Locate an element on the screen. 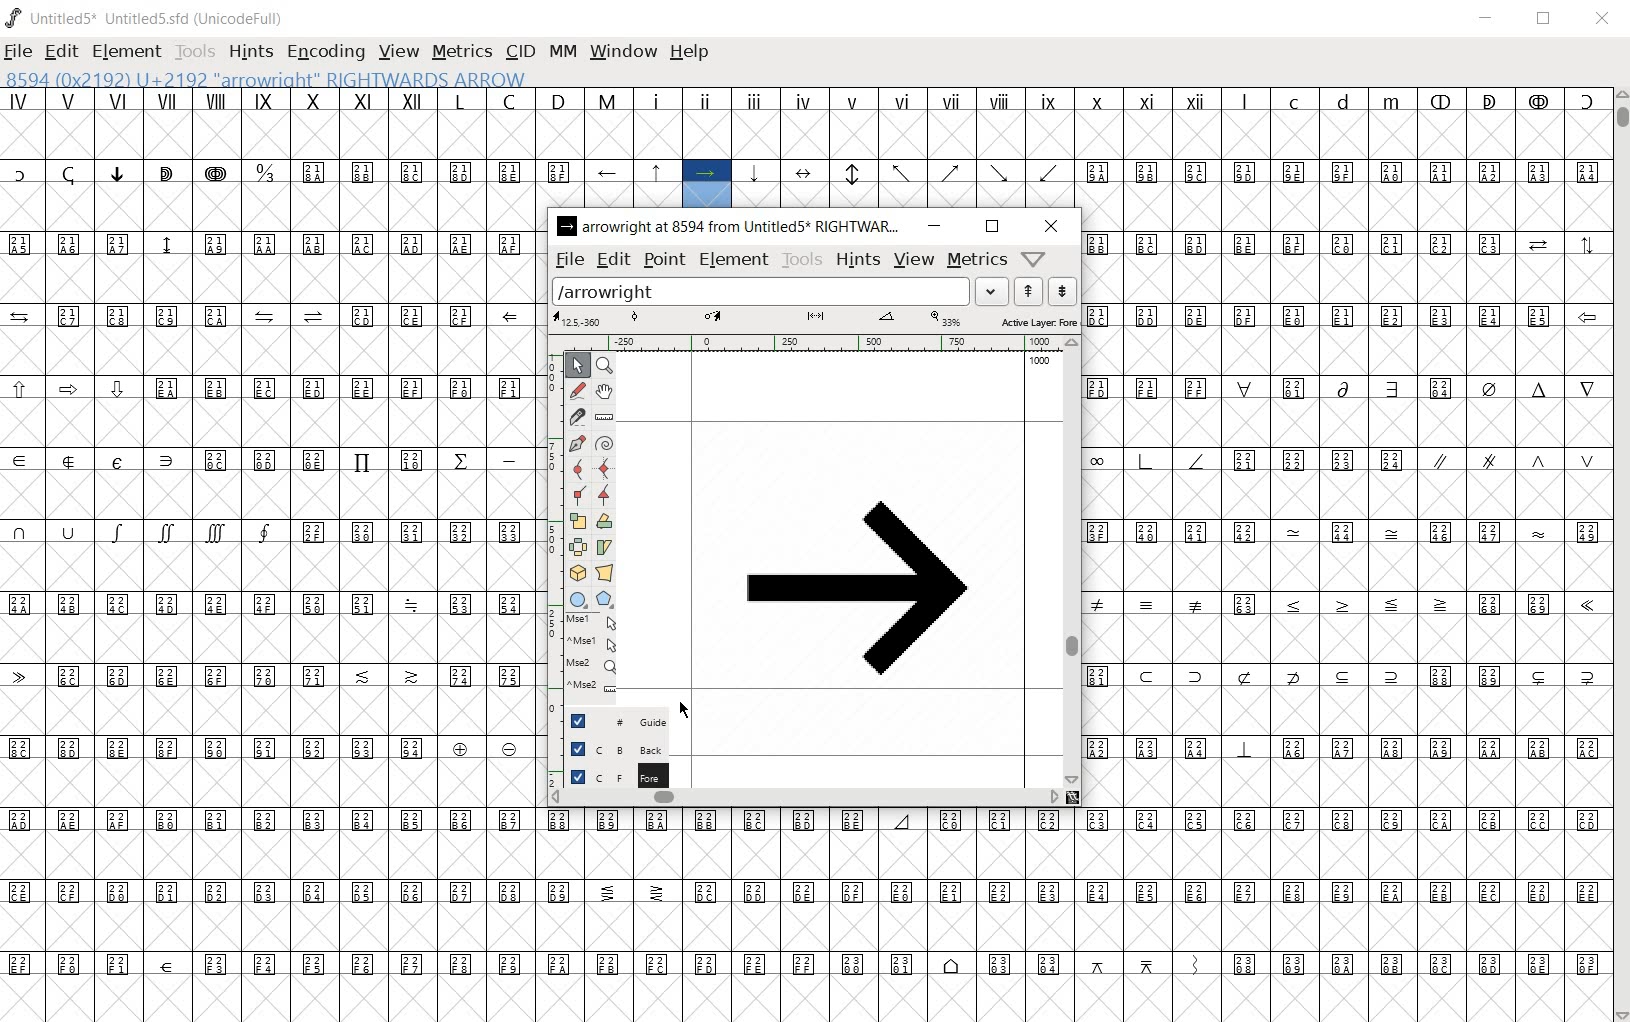 This screenshot has width=1630, height=1022. cut splines in two is located at coordinates (575, 415).